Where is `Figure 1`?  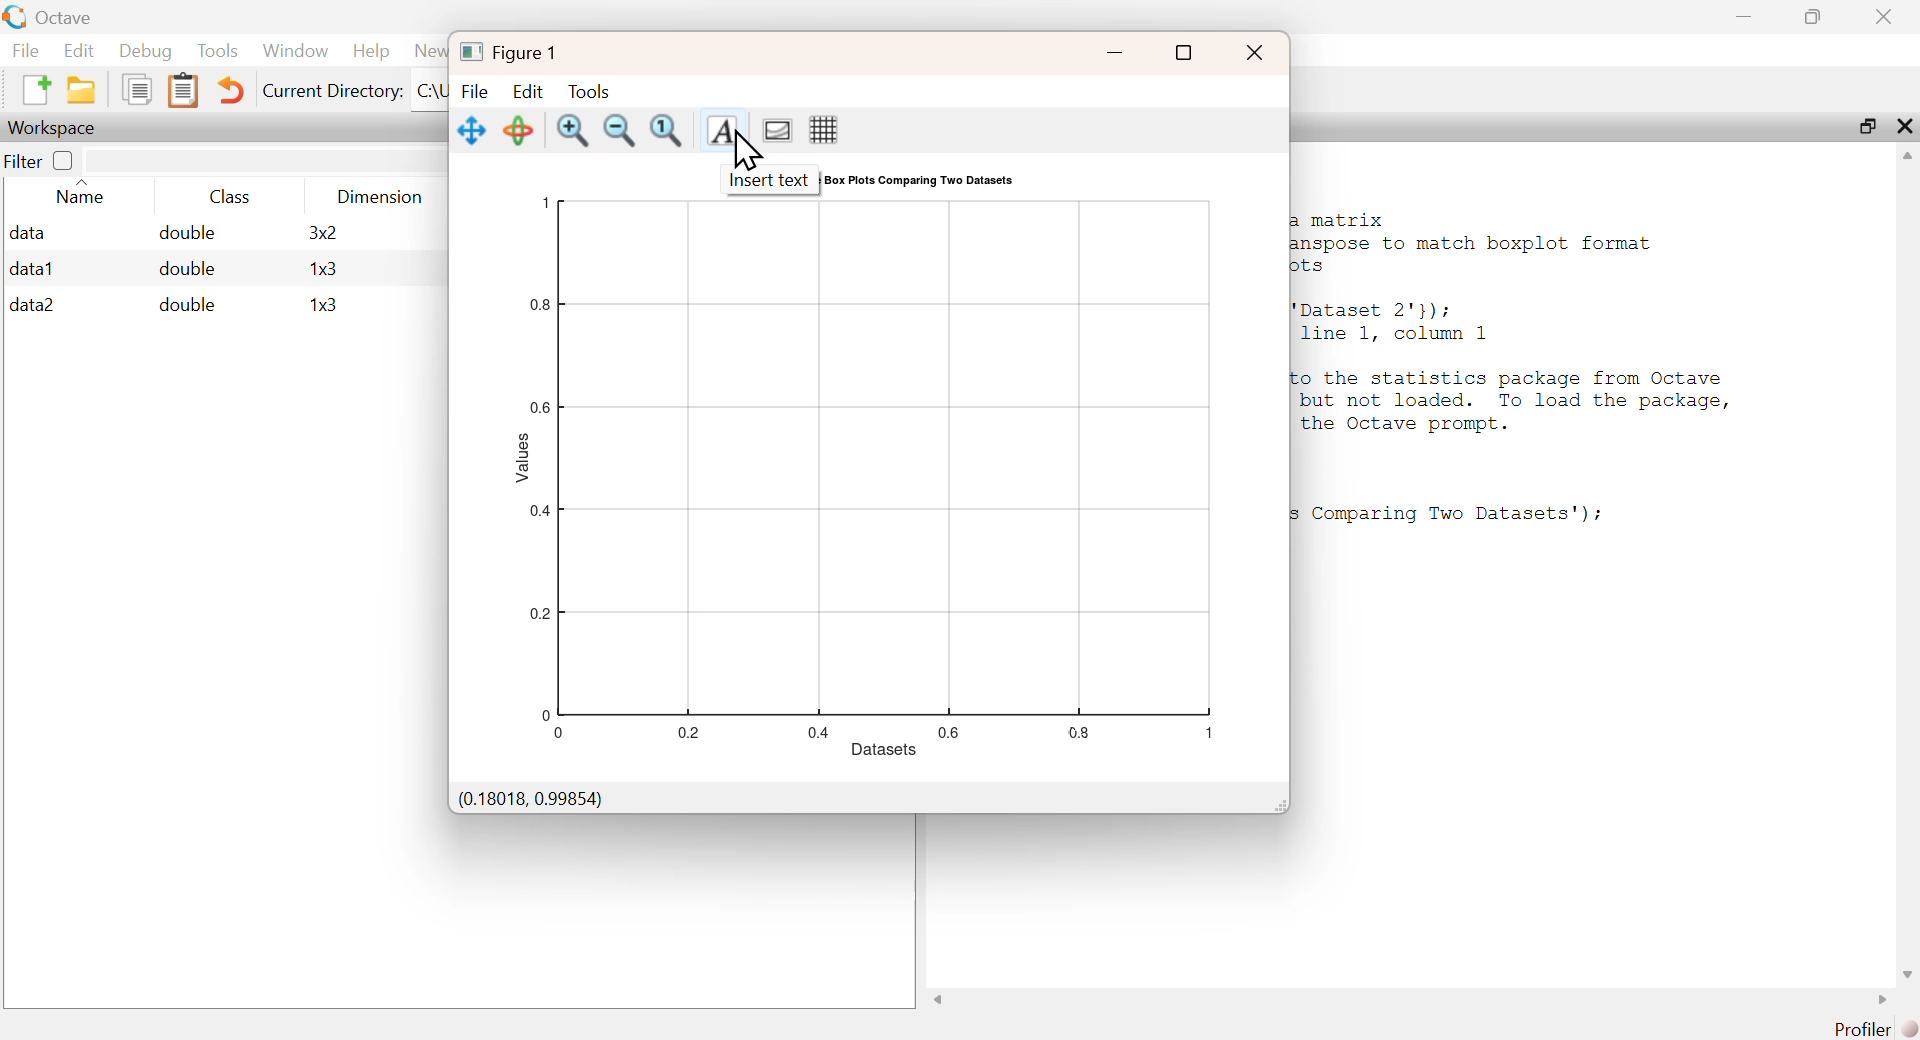 Figure 1 is located at coordinates (513, 52).